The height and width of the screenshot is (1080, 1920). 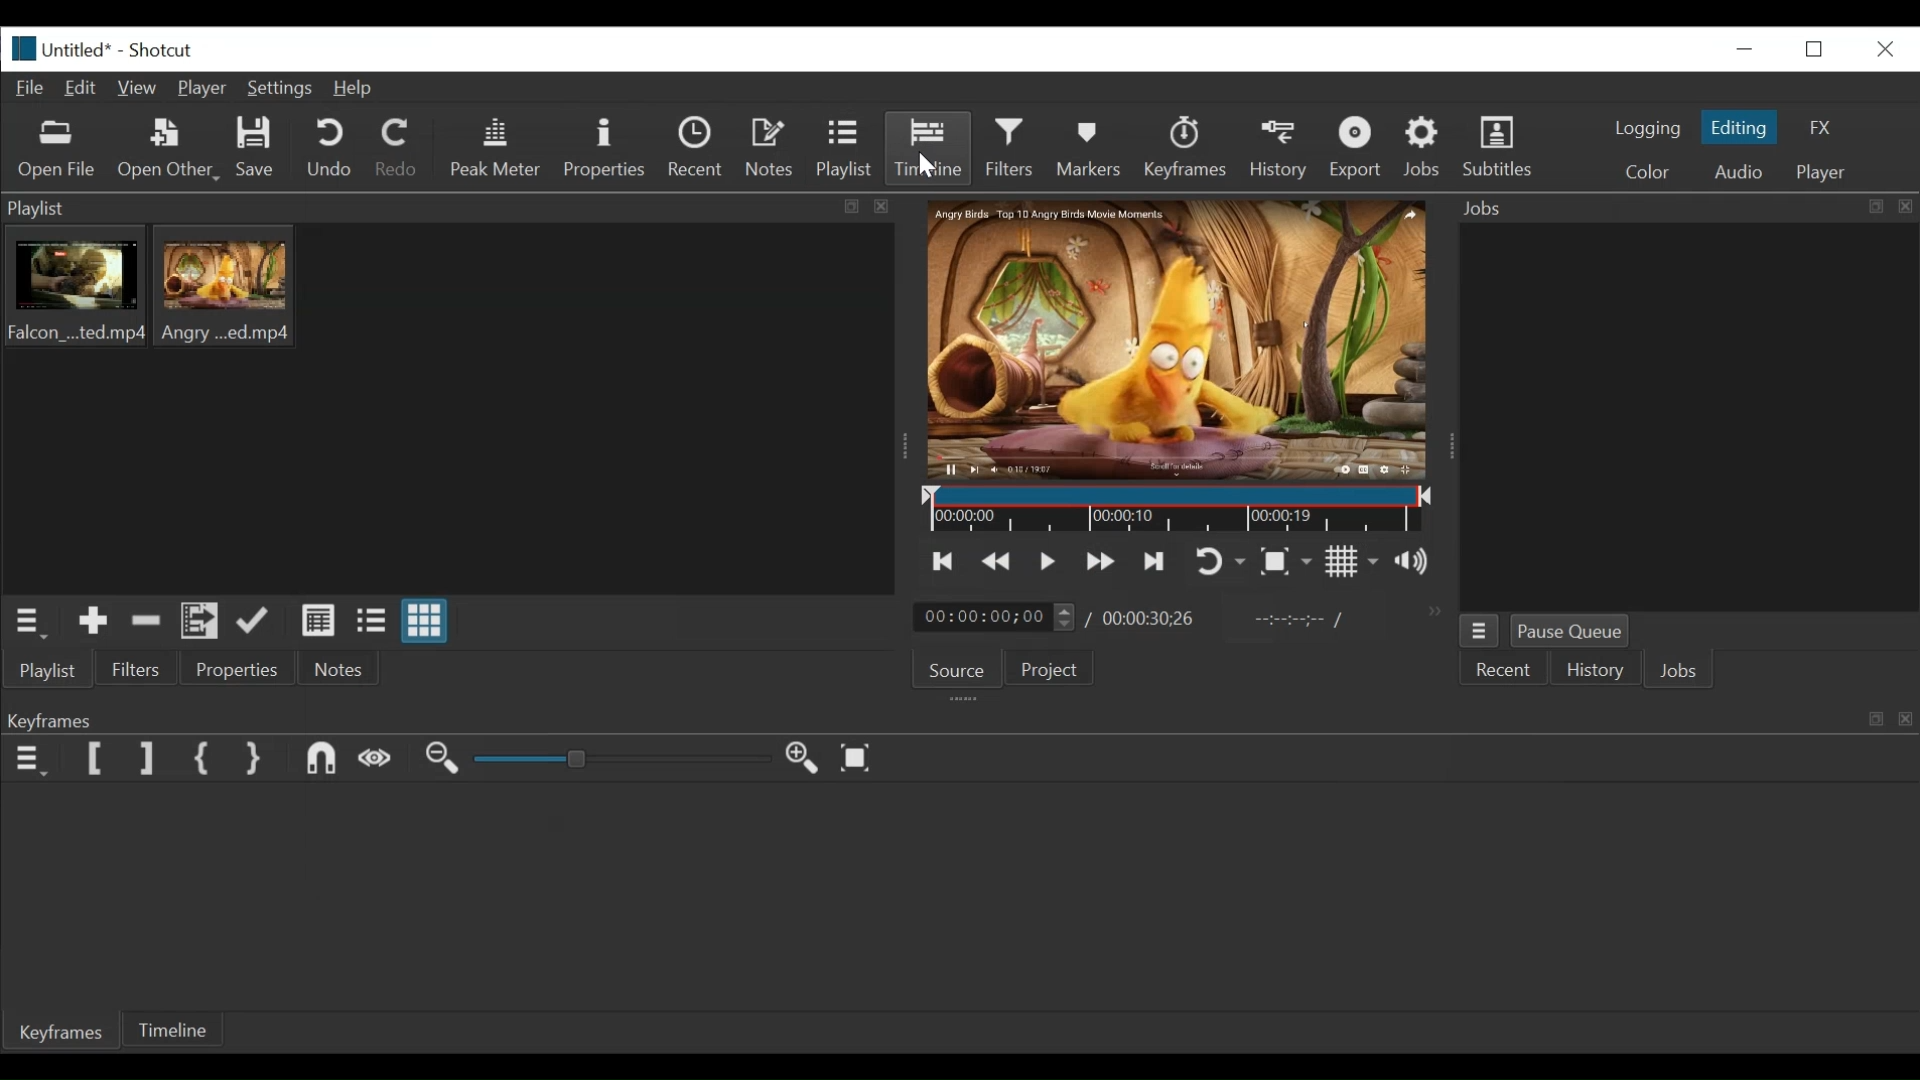 What do you see at coordinates (182, 1027) in the screenshot?
I see `Timeline` at bounding box center [182, 1027].